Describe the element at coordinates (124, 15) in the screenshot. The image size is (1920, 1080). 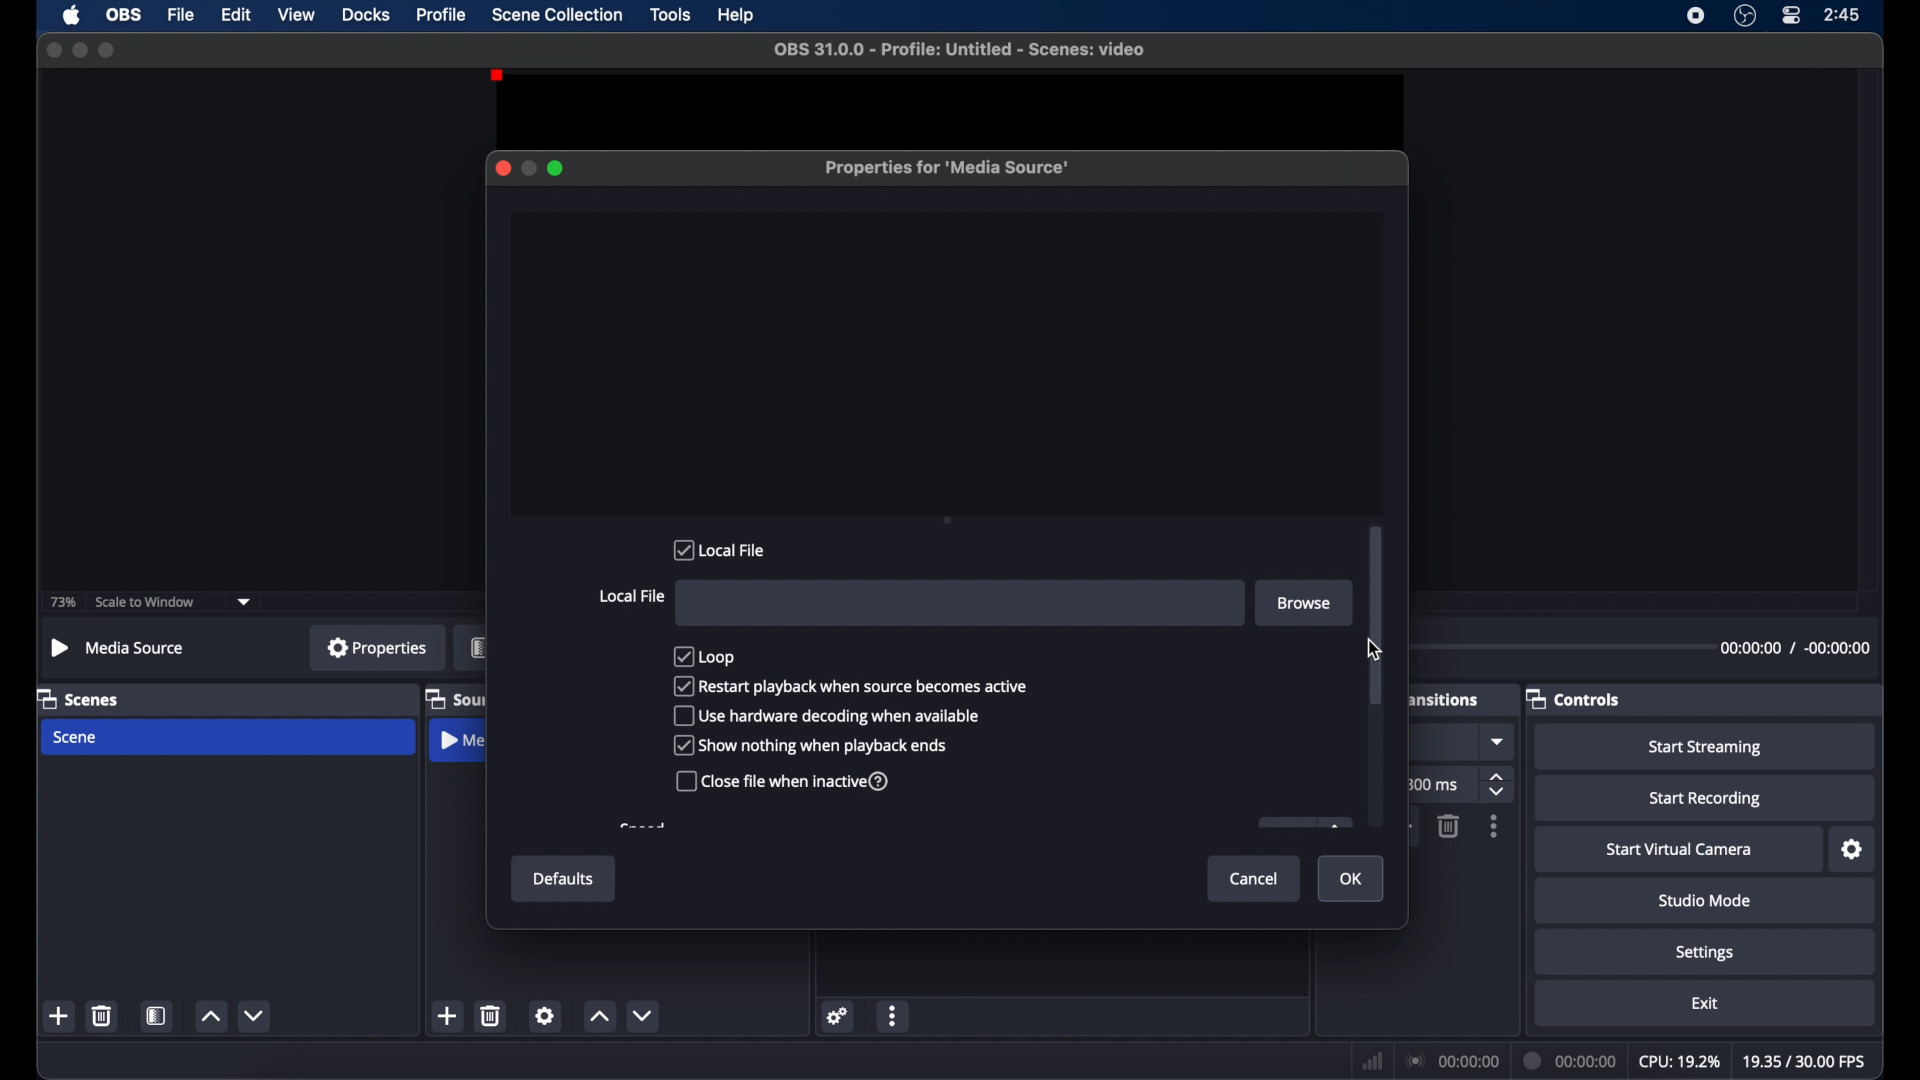
I see `obs` at that location.